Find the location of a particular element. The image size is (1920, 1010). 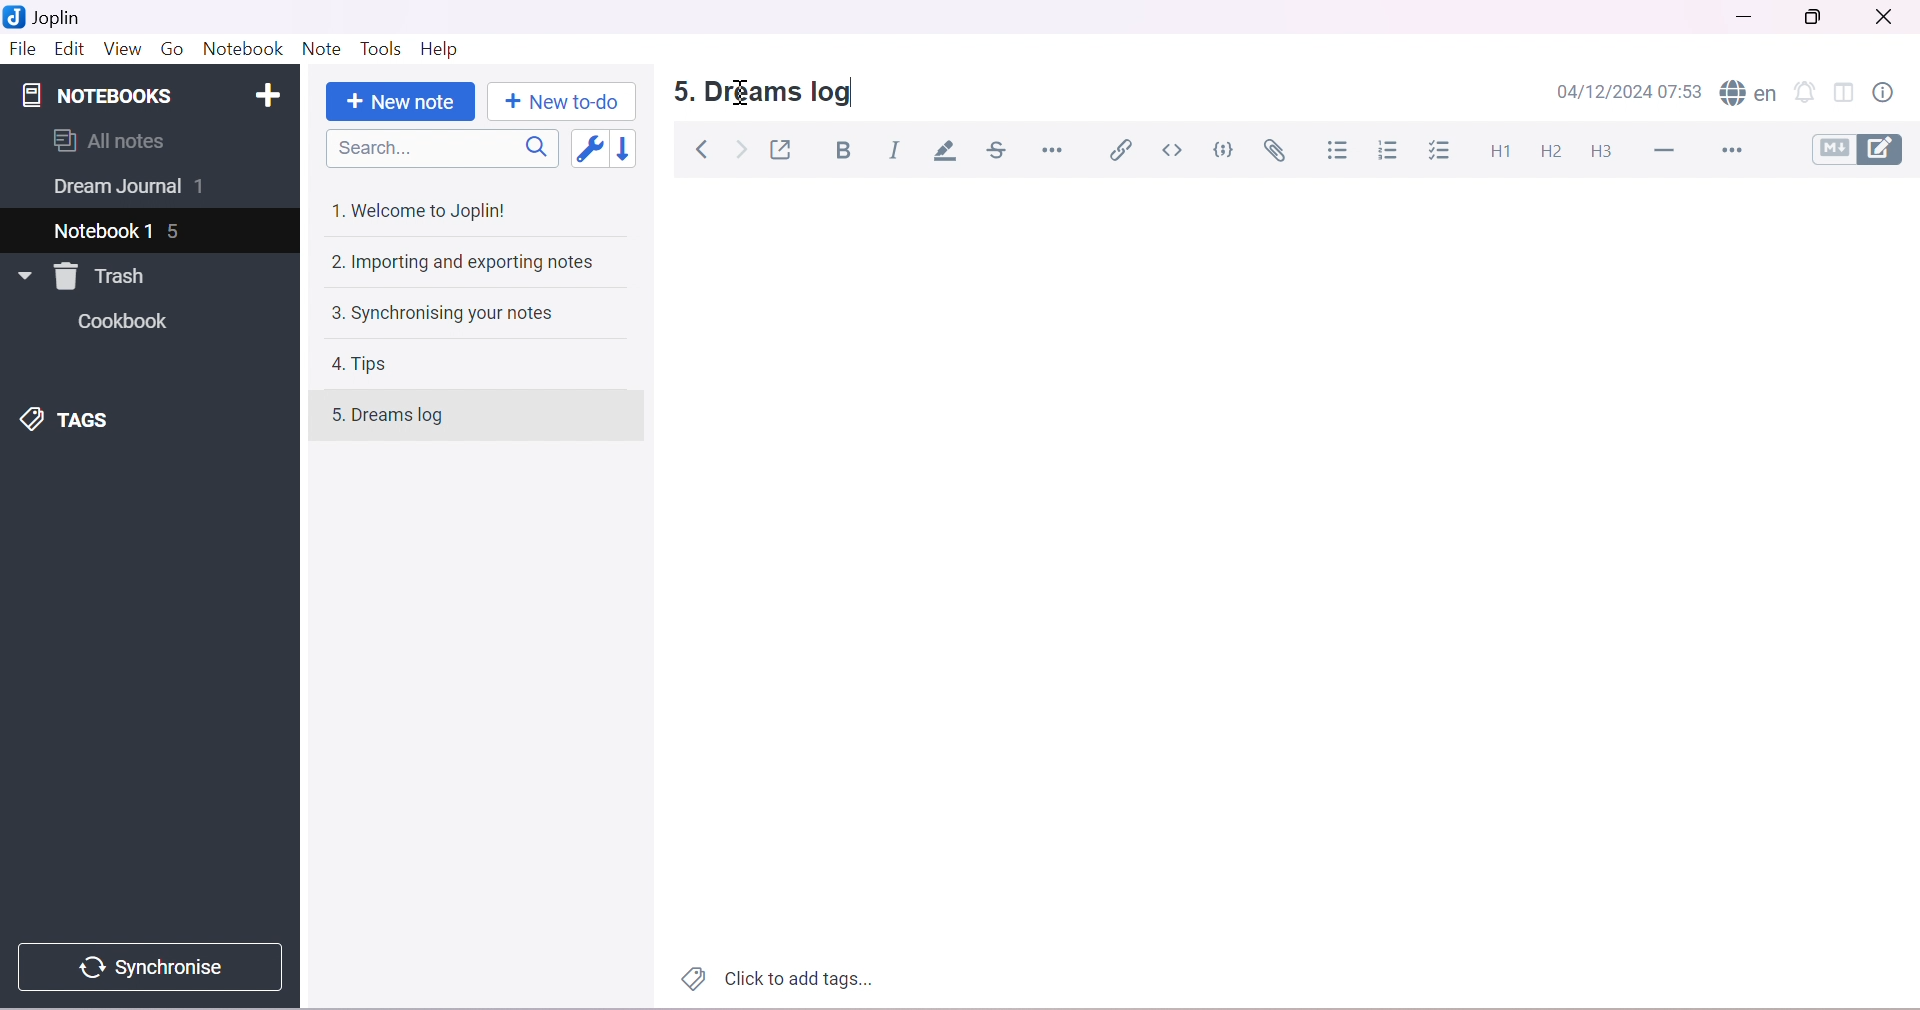

Joplin is located at coordinates (49, 17).